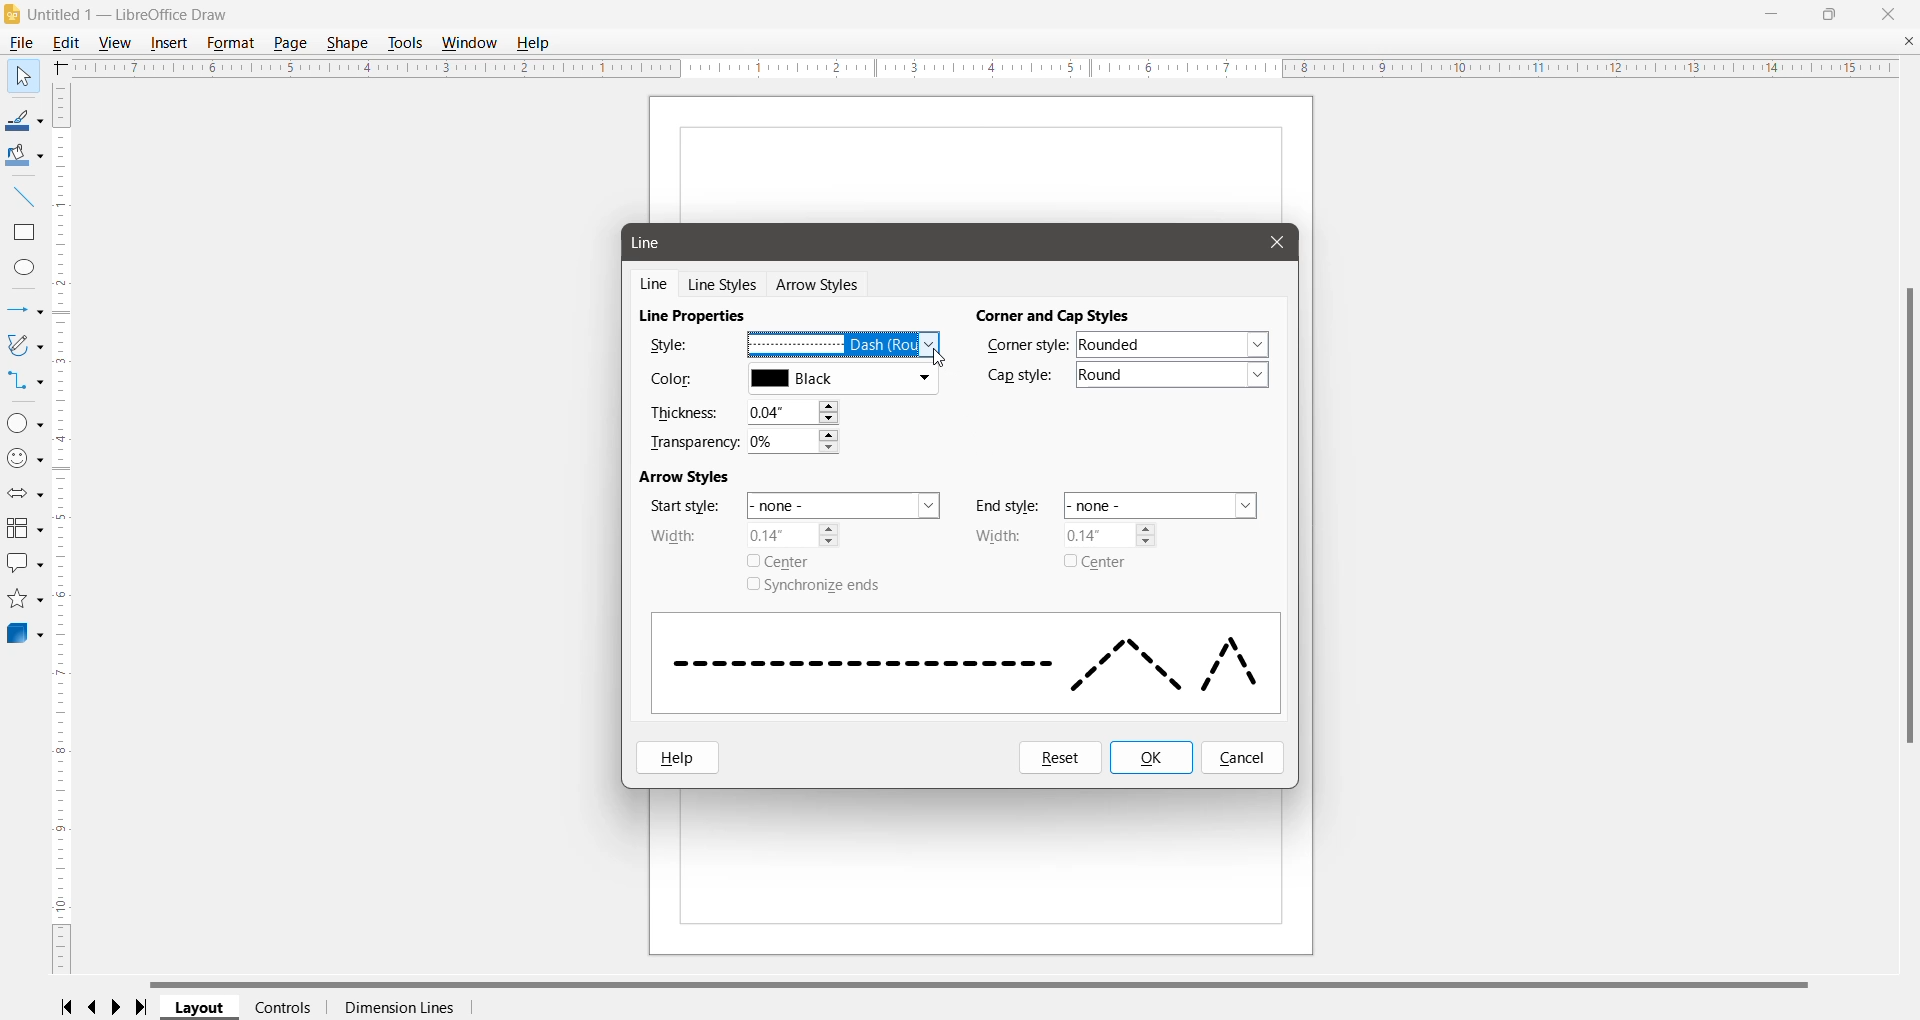  Describe the element at coordinates (1103, 563) in the screenshot. I see `Center` at that location.